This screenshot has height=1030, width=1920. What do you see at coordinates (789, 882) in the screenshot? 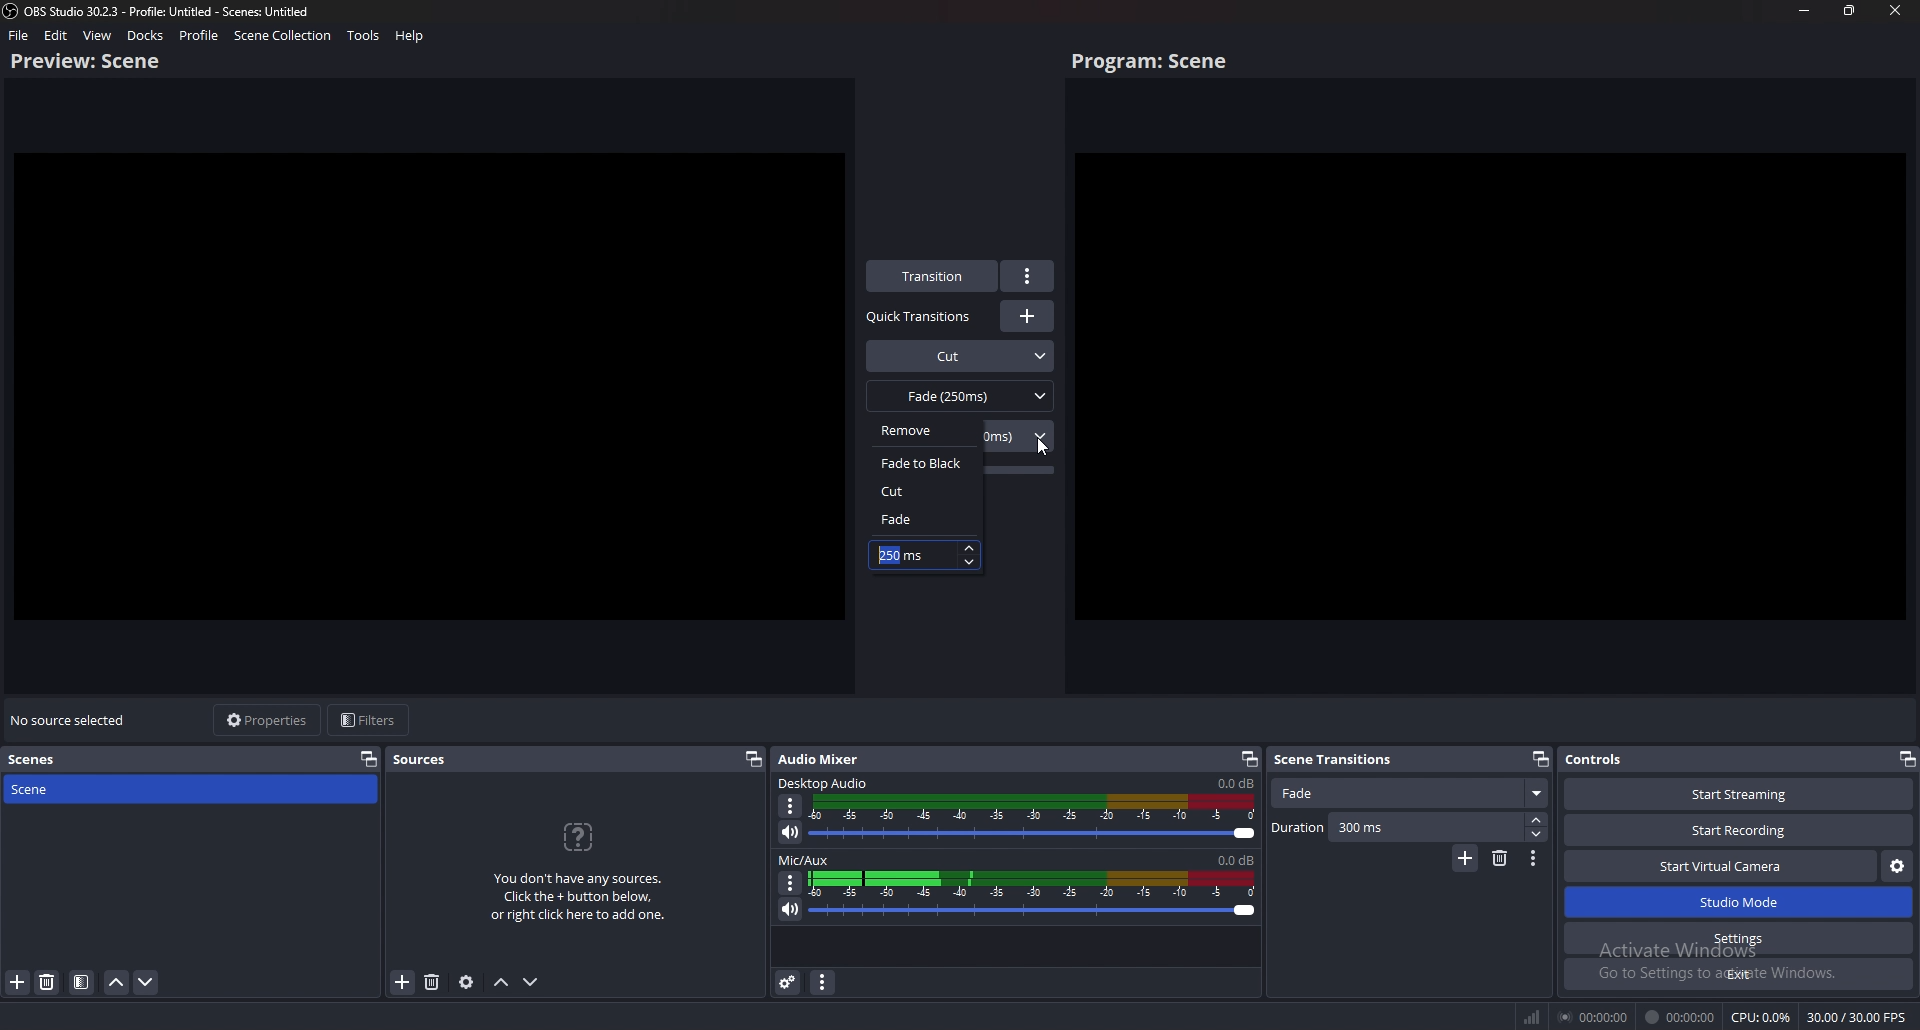
I see `Options` at bounding box center [789, 882].